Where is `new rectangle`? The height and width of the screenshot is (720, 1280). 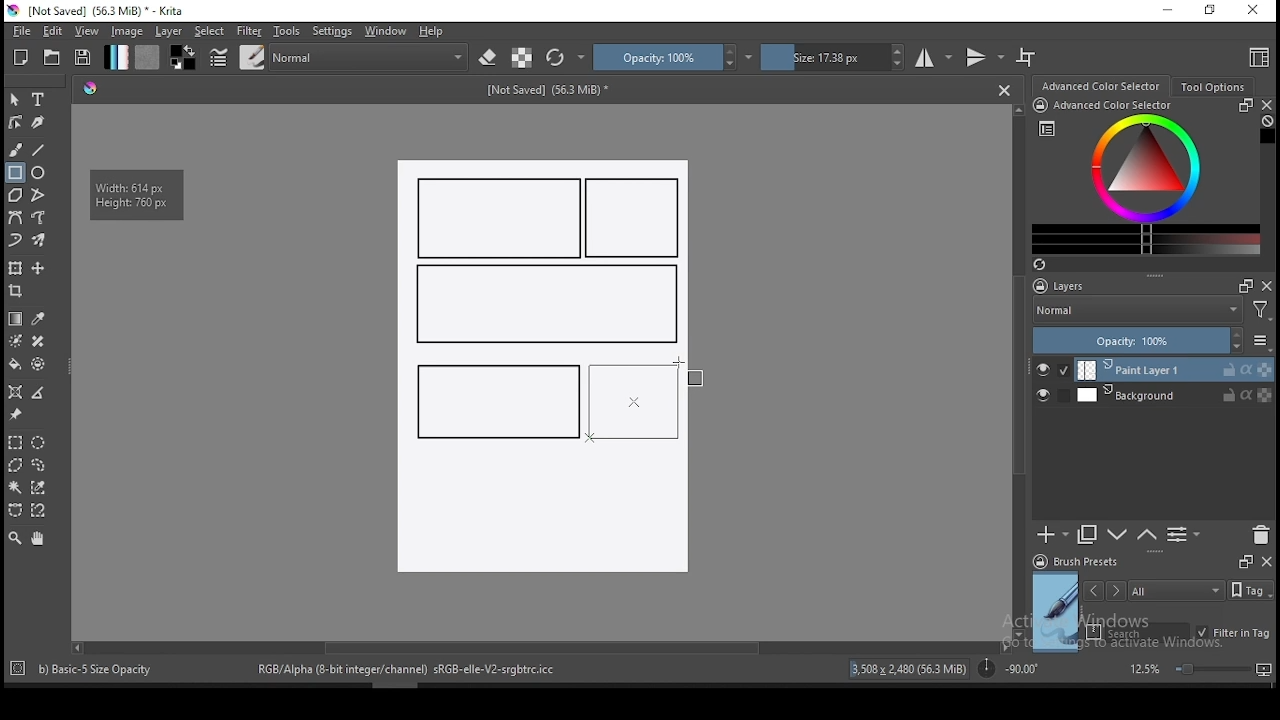 new rectangle is located at coordinates (544, 305).